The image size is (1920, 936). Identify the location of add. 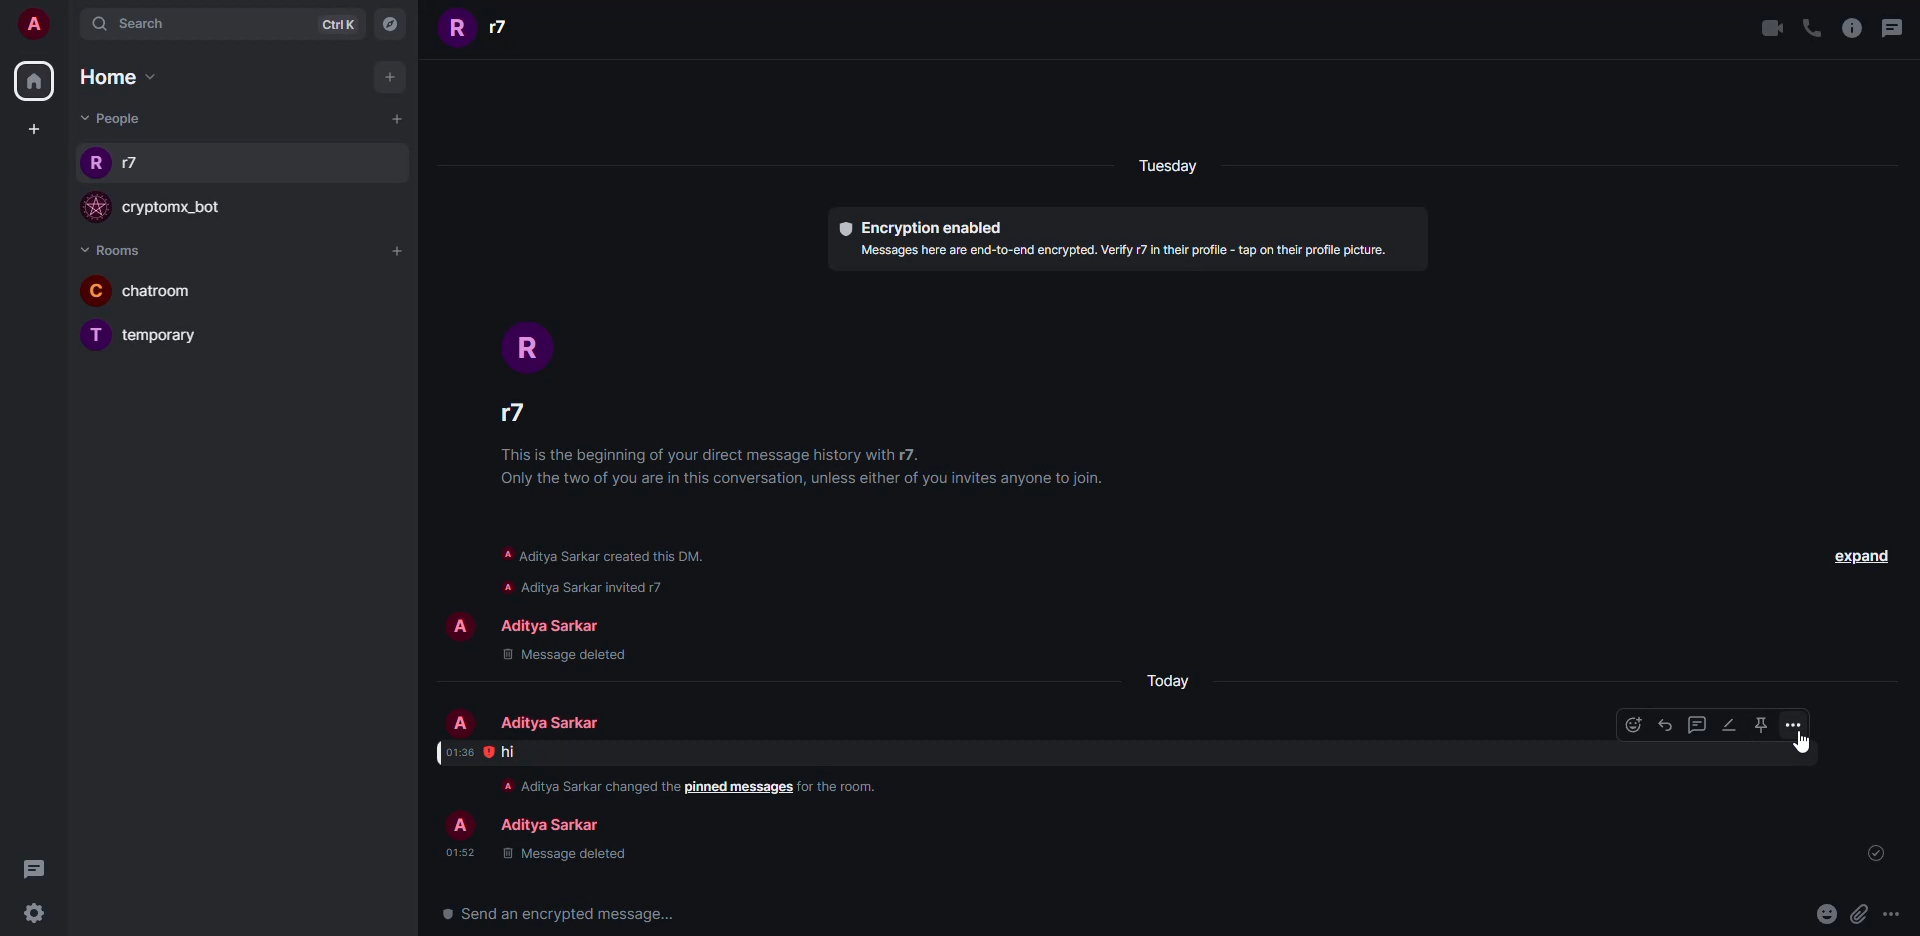
(389, 74).